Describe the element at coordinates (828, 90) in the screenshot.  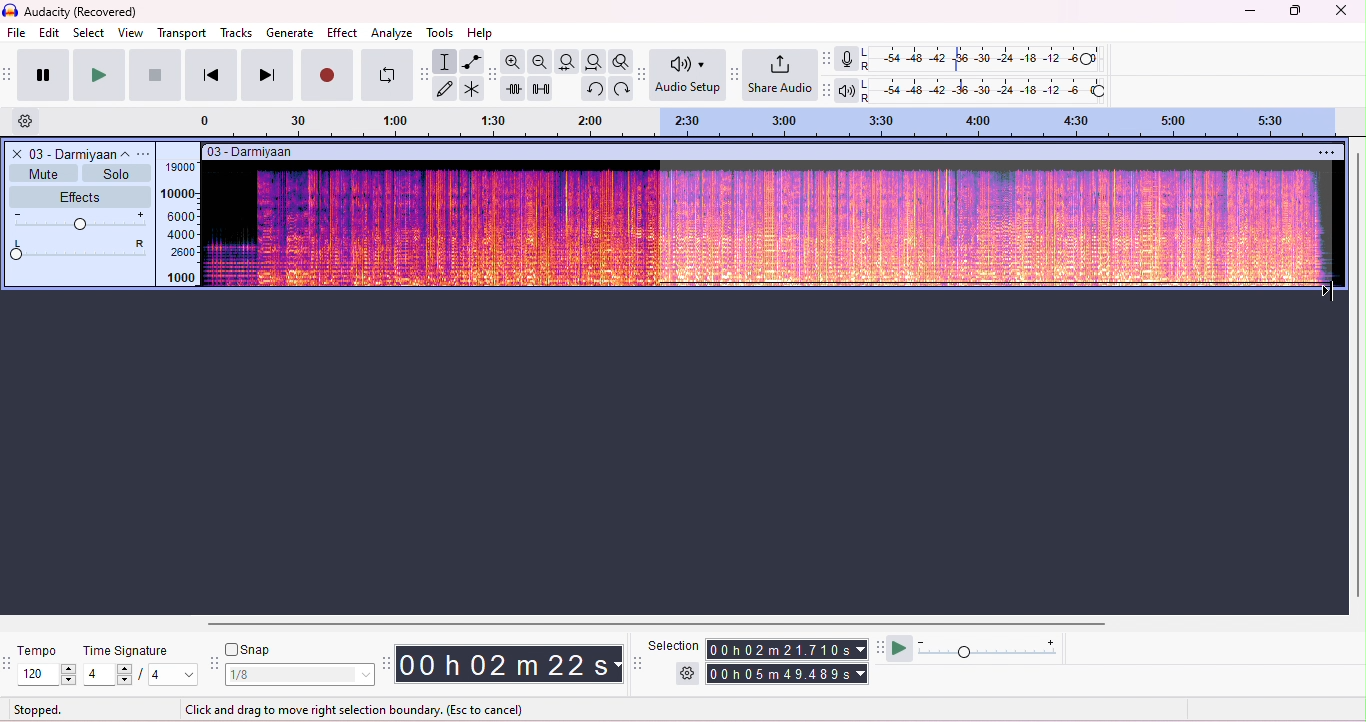
I see `playback meter tool bar` at that location.